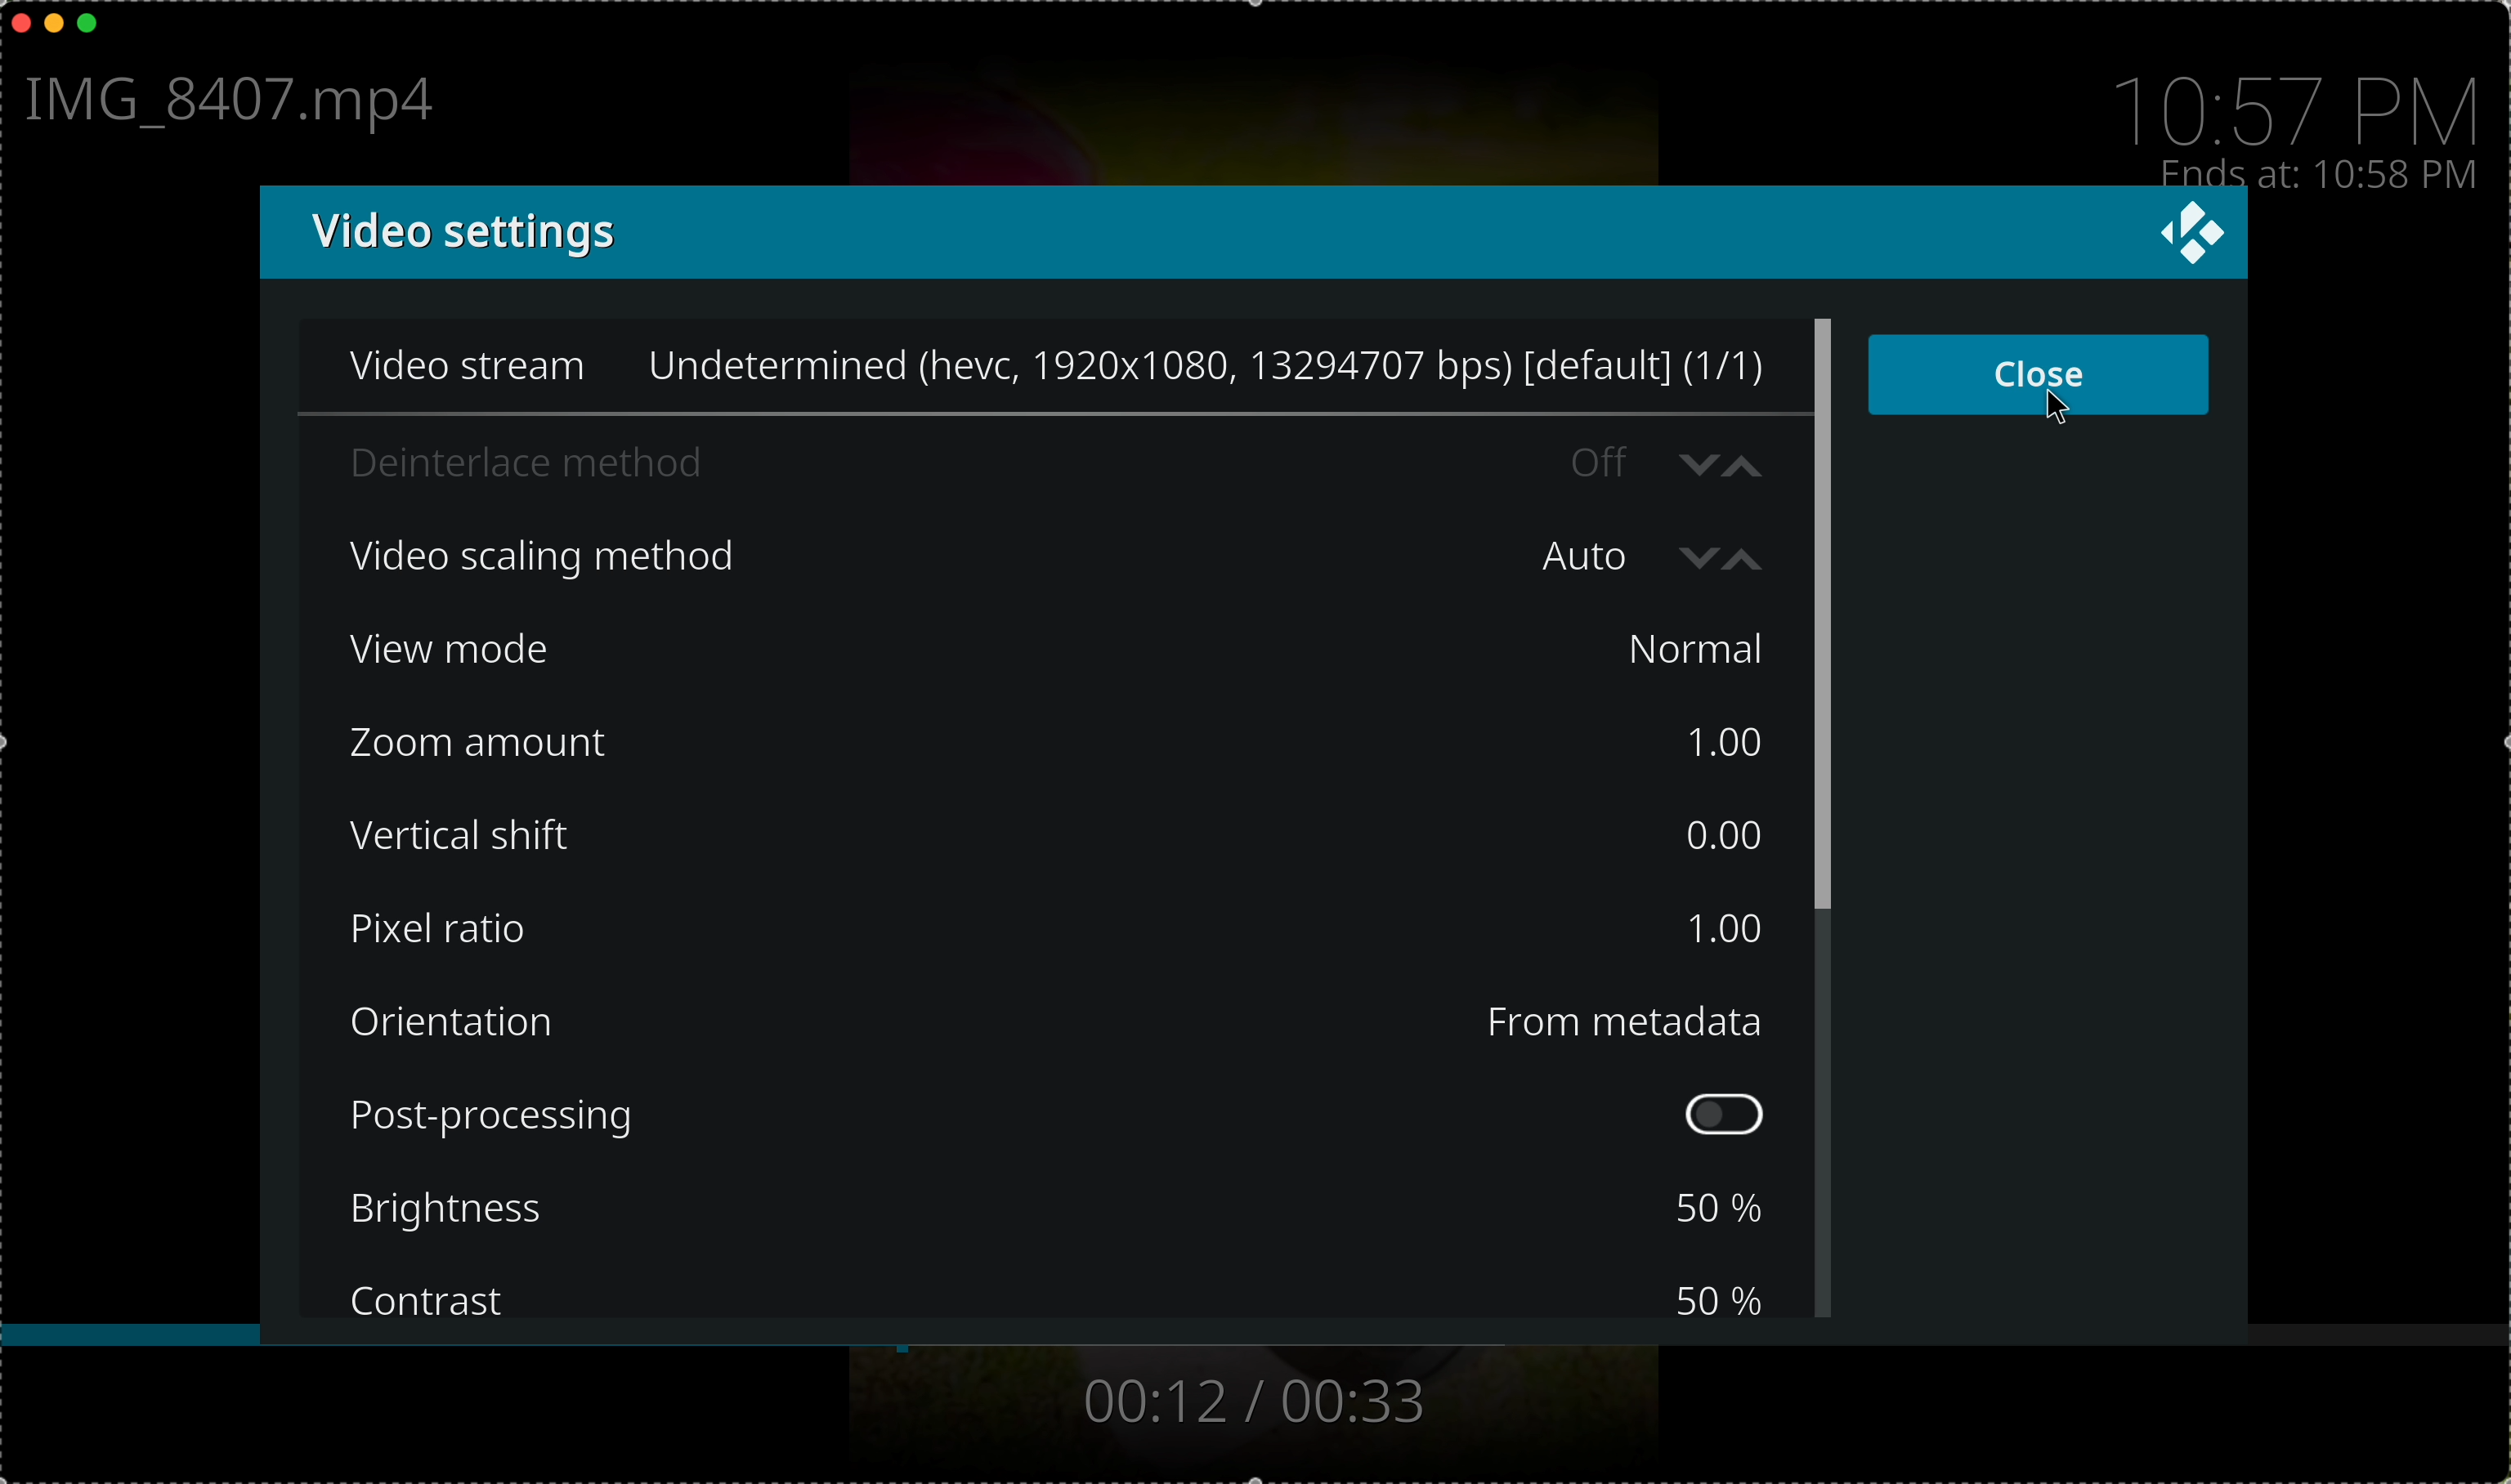 The width and height of the screenshot is (2511, 1484). Describe the element at coordinates (1039, 363) in the screenshot. I see `Video stream Undetermined (hevc, 1920x1080, 13294707 bps) [default] (1/1)` at that location.